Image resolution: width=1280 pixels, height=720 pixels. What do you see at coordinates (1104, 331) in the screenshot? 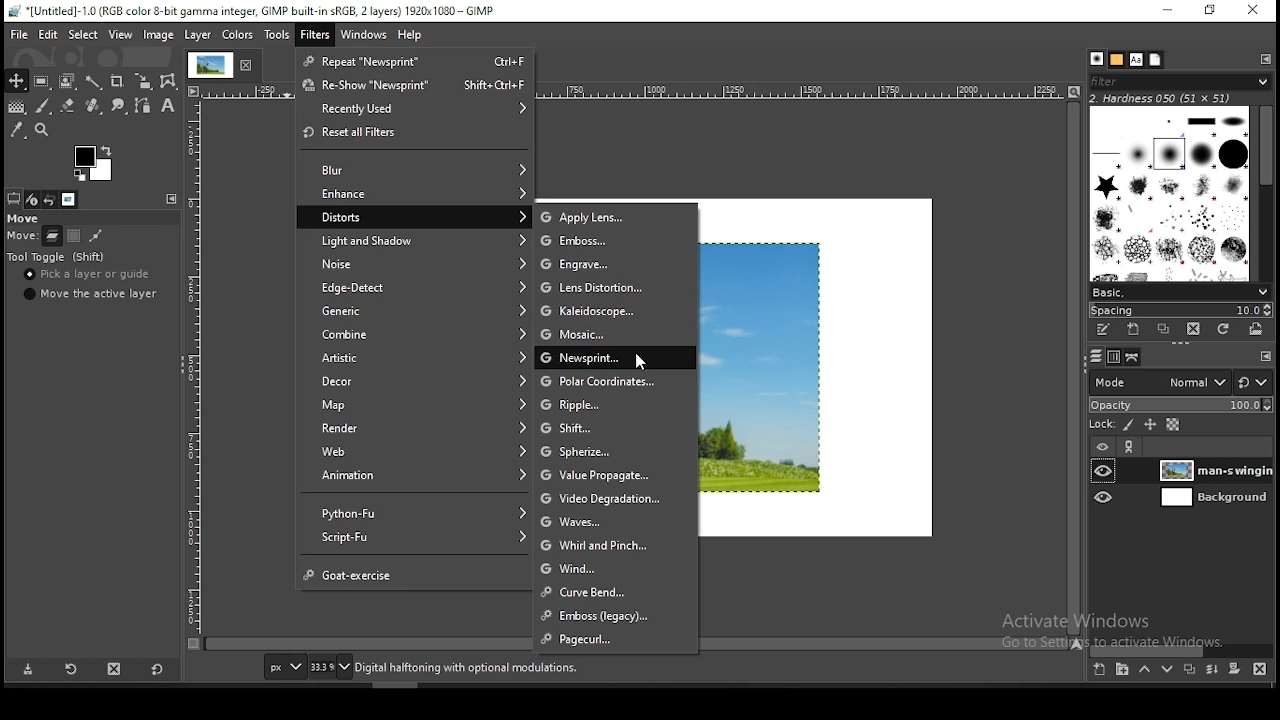
I see `edit this brush` at bounding box center [1104, 331].